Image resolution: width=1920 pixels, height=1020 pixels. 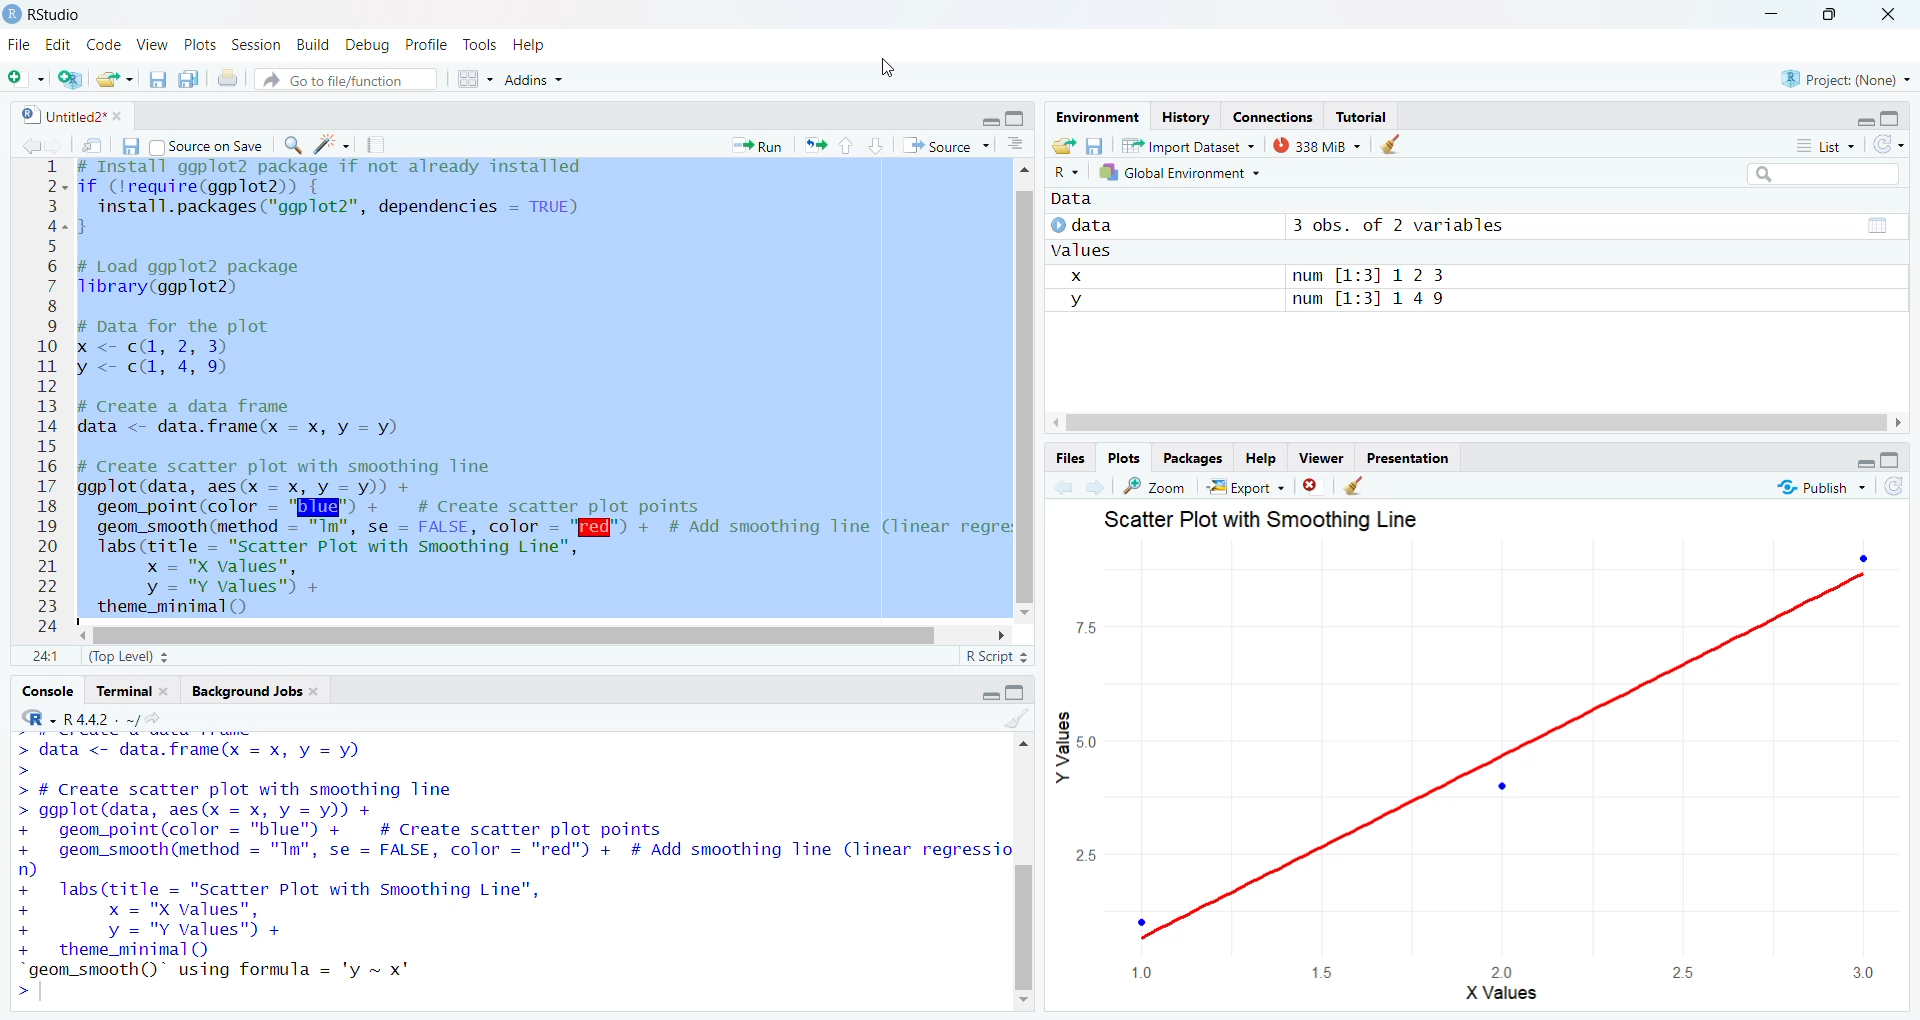 What do you see at coordinates (879, 146) in the screenshot?
I see `go to next section/chunk` at bounding box center [879, 146].